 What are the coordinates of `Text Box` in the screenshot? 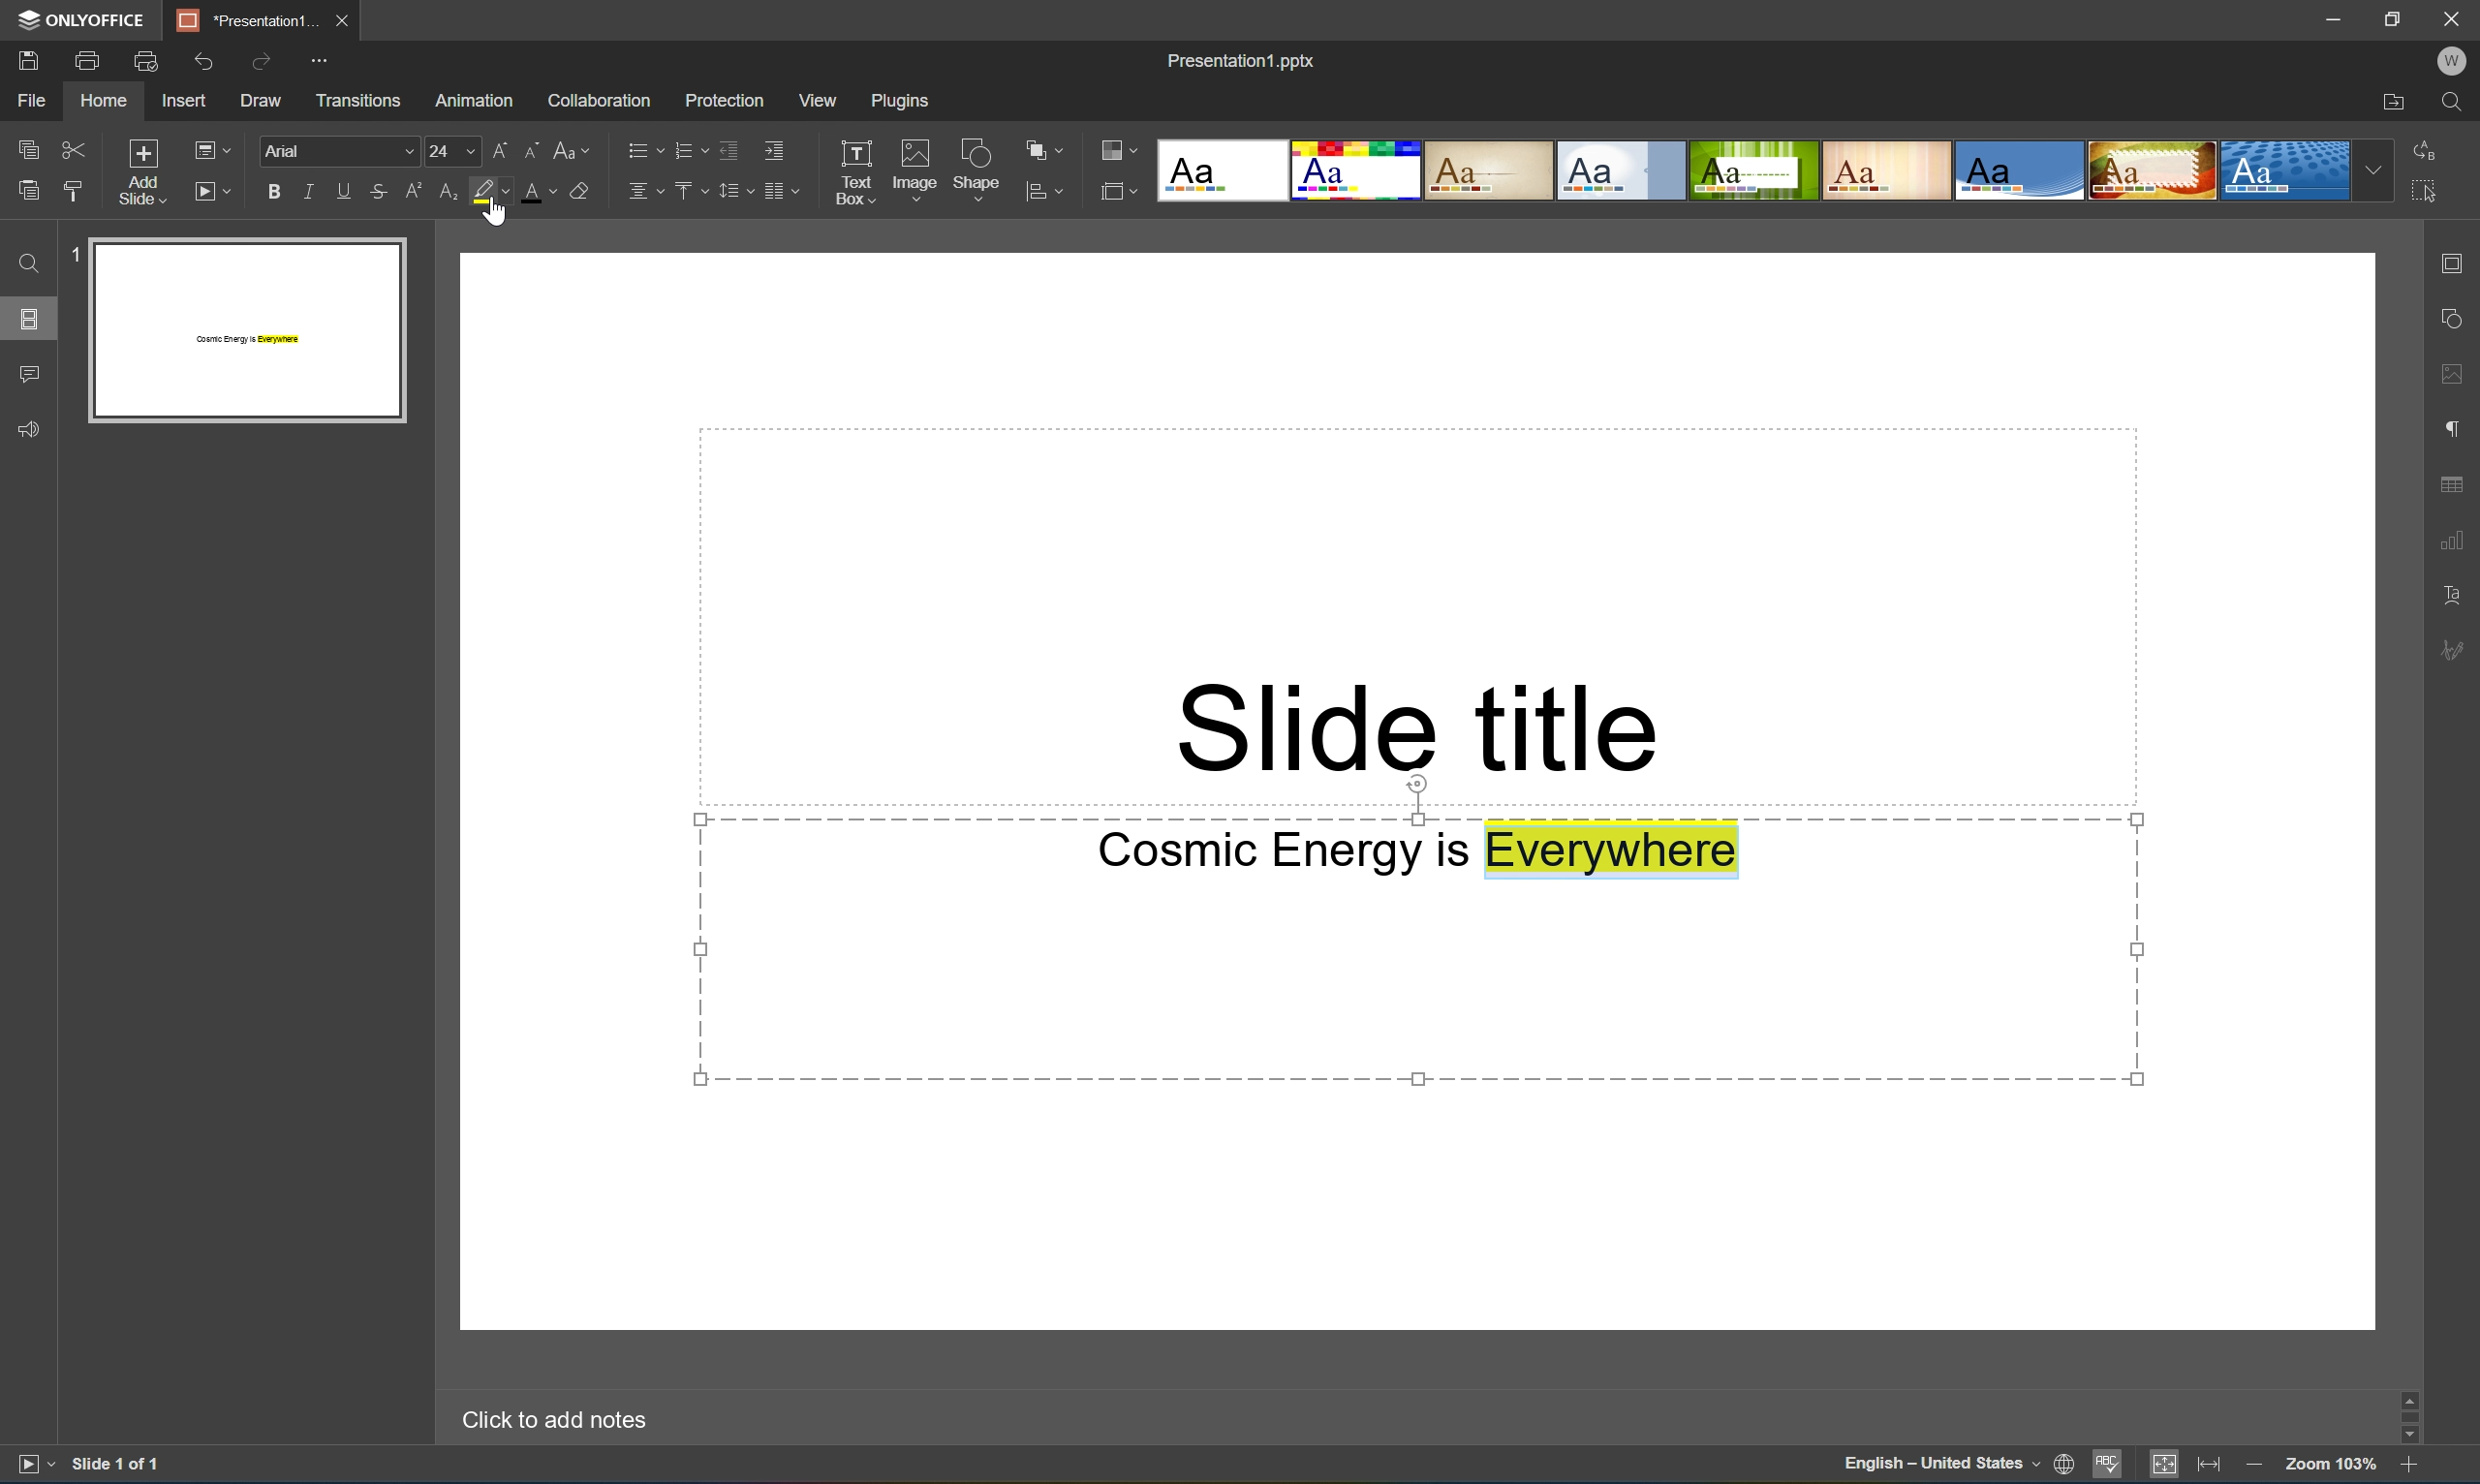 It's located at (859, 170).